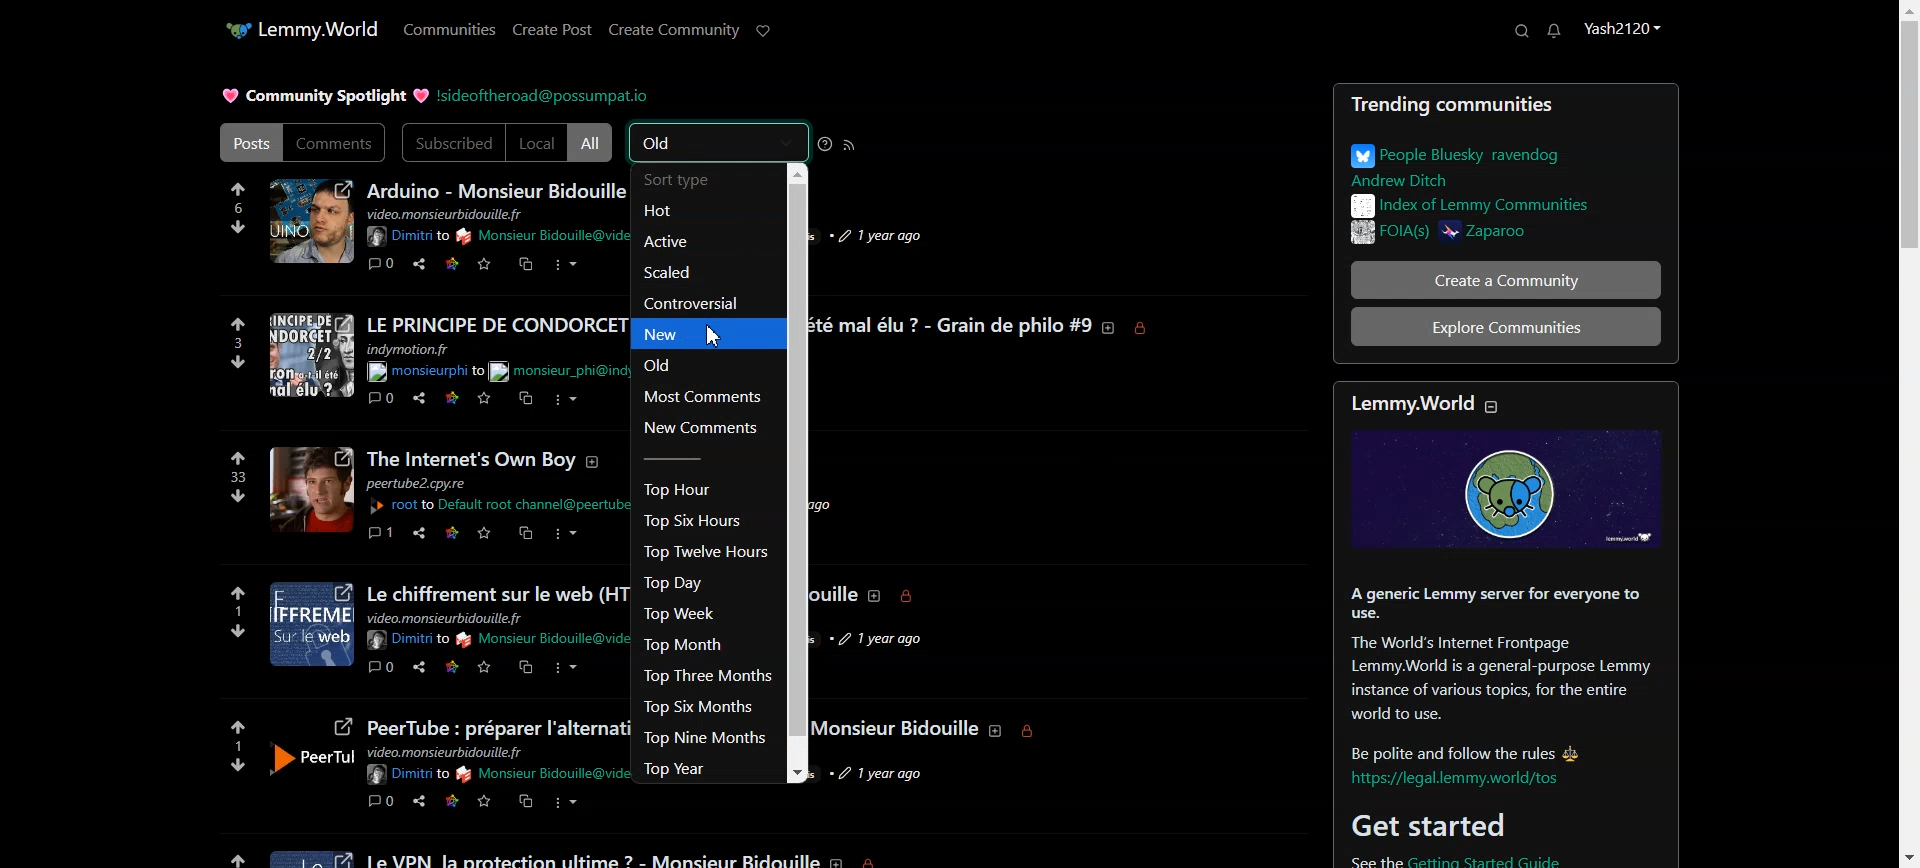 Image resolution: width=1920 pixels, height=868 pixels. I want to click on About, so click(497, 189).